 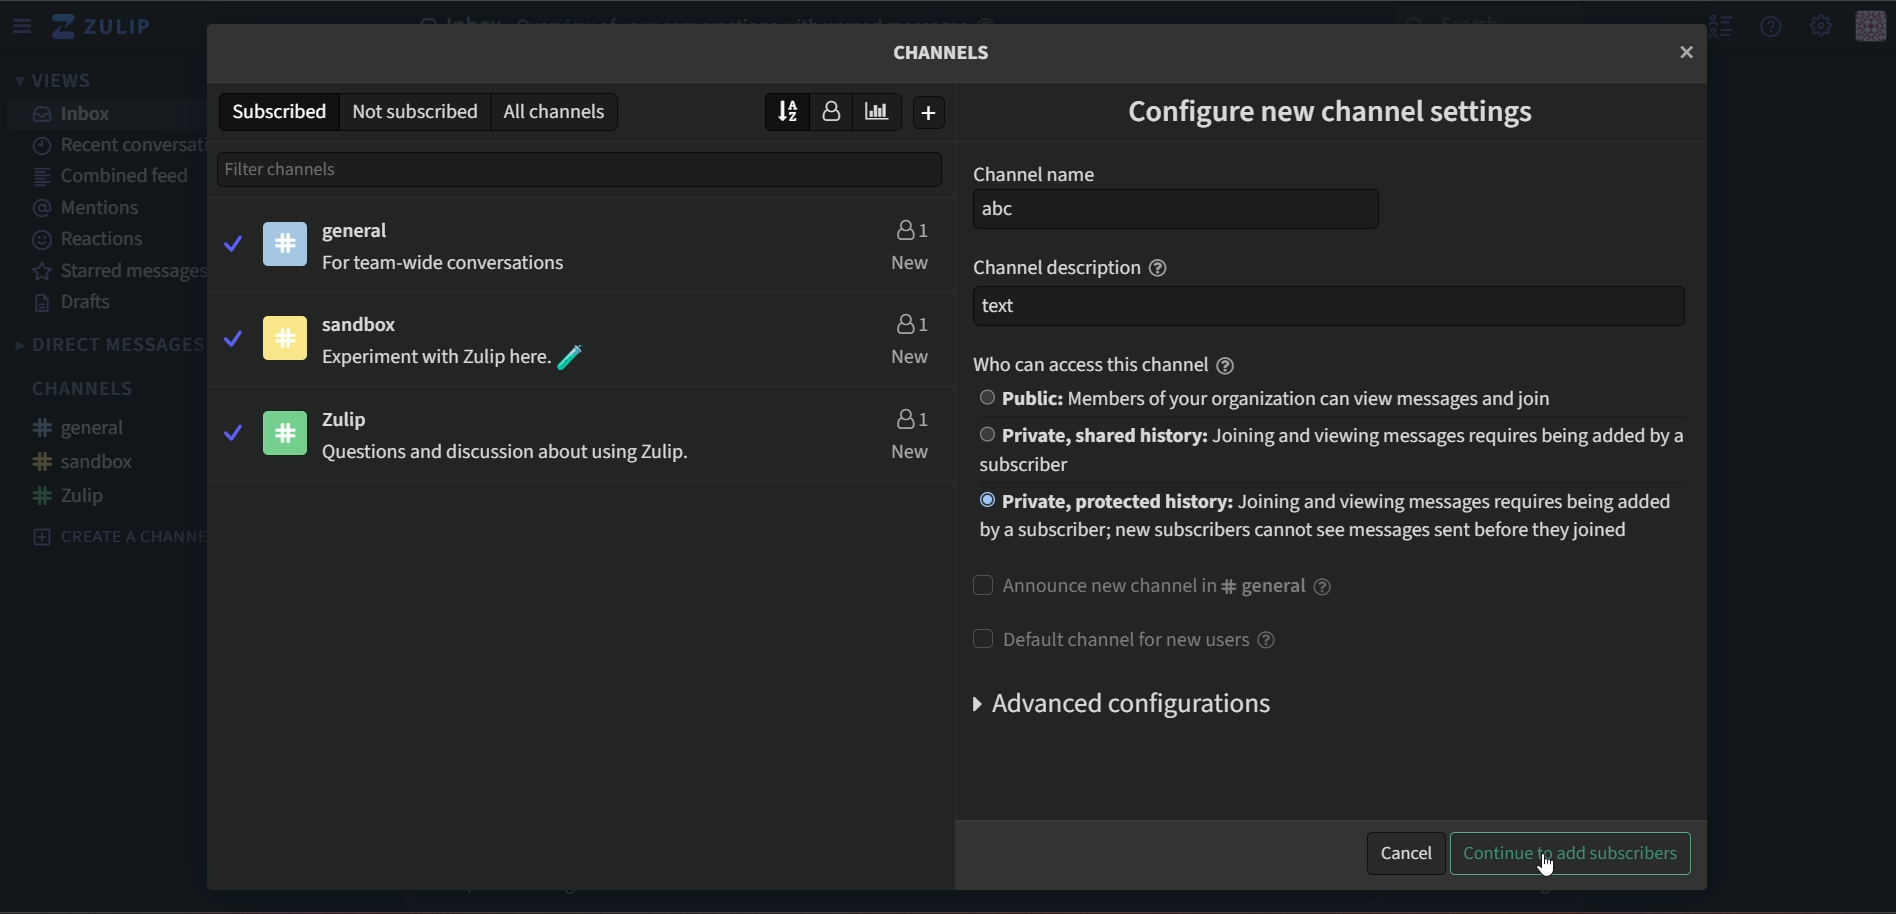 I want to click on main menu, so click(x=1819, y=25).